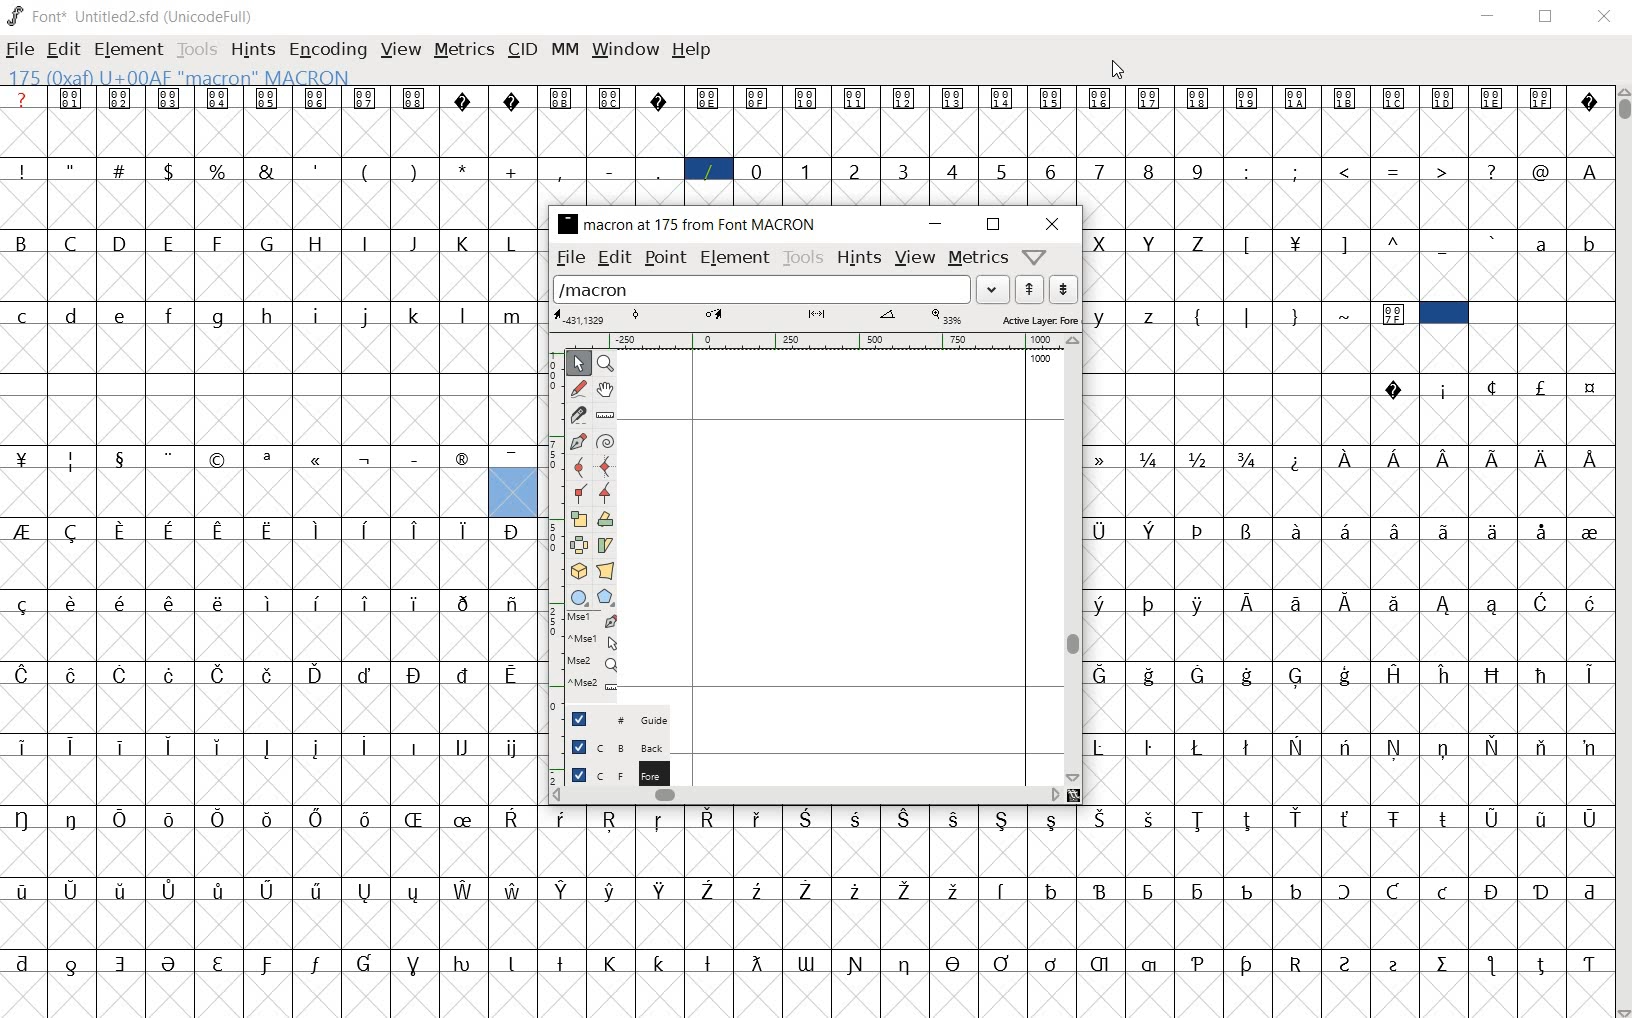  I want to click on polygon/star, so click(607, 597).